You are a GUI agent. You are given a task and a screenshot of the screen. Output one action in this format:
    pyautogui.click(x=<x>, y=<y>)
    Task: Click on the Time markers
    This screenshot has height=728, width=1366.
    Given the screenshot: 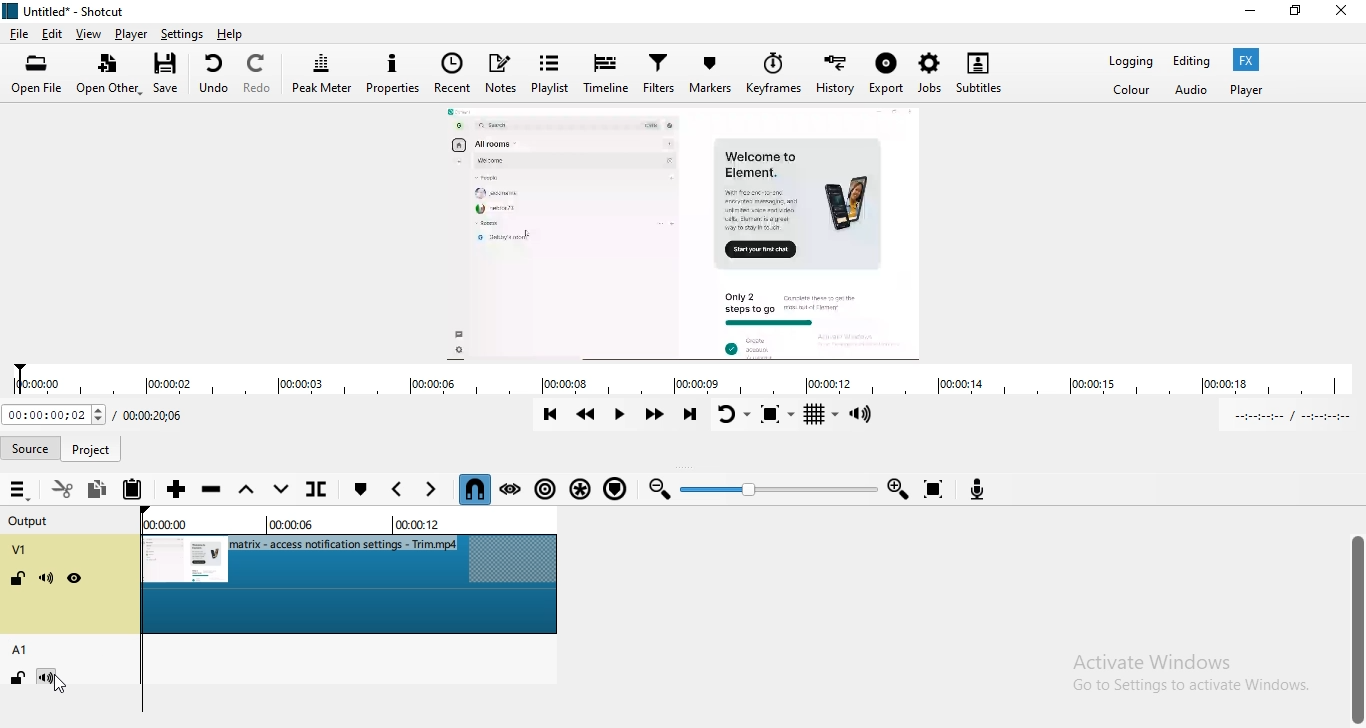 What is the action you would take?
    pyautogui.click(x=344, y=525)
    